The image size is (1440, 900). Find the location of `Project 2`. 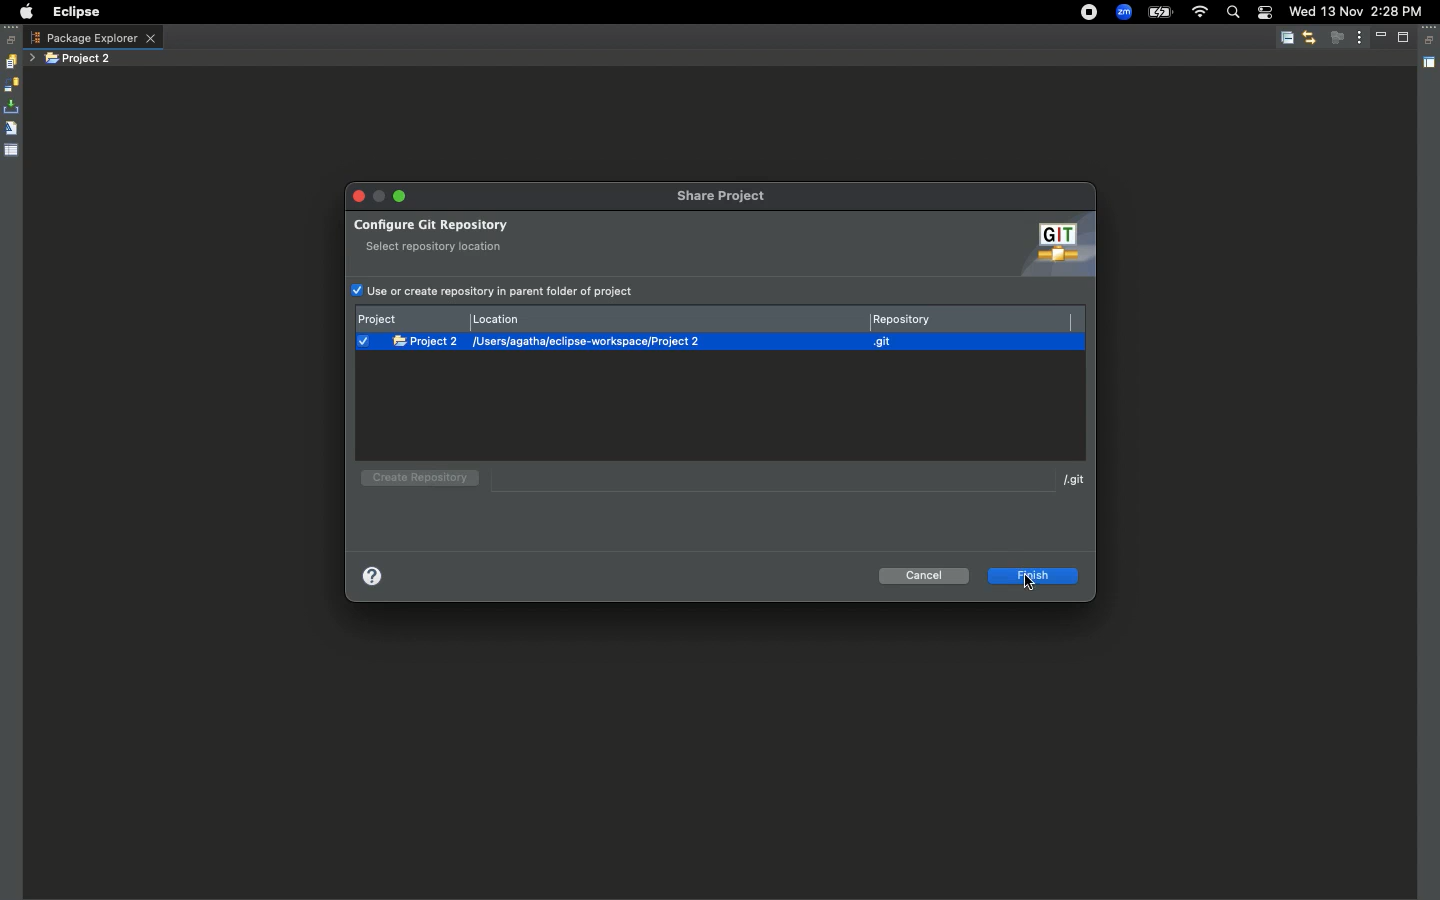

Project 2 is located at coordinates (80, 59).